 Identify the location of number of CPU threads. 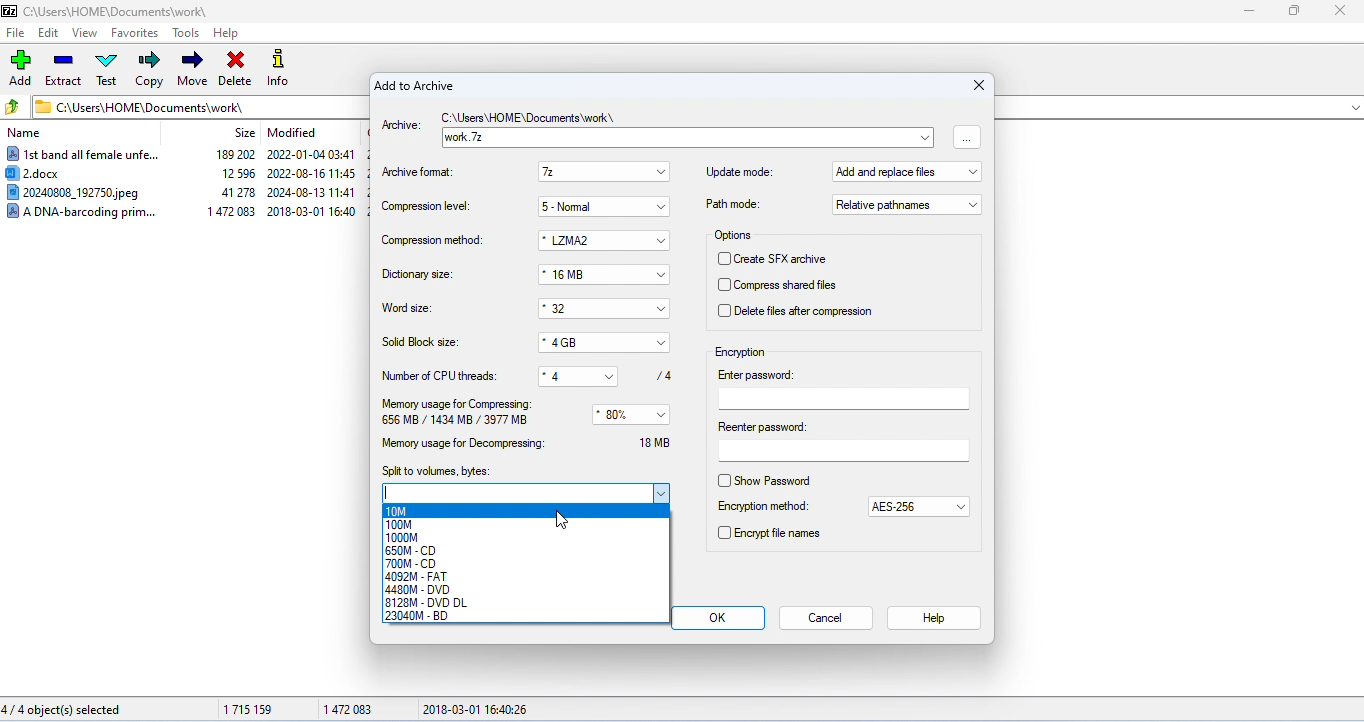
(442, 375).